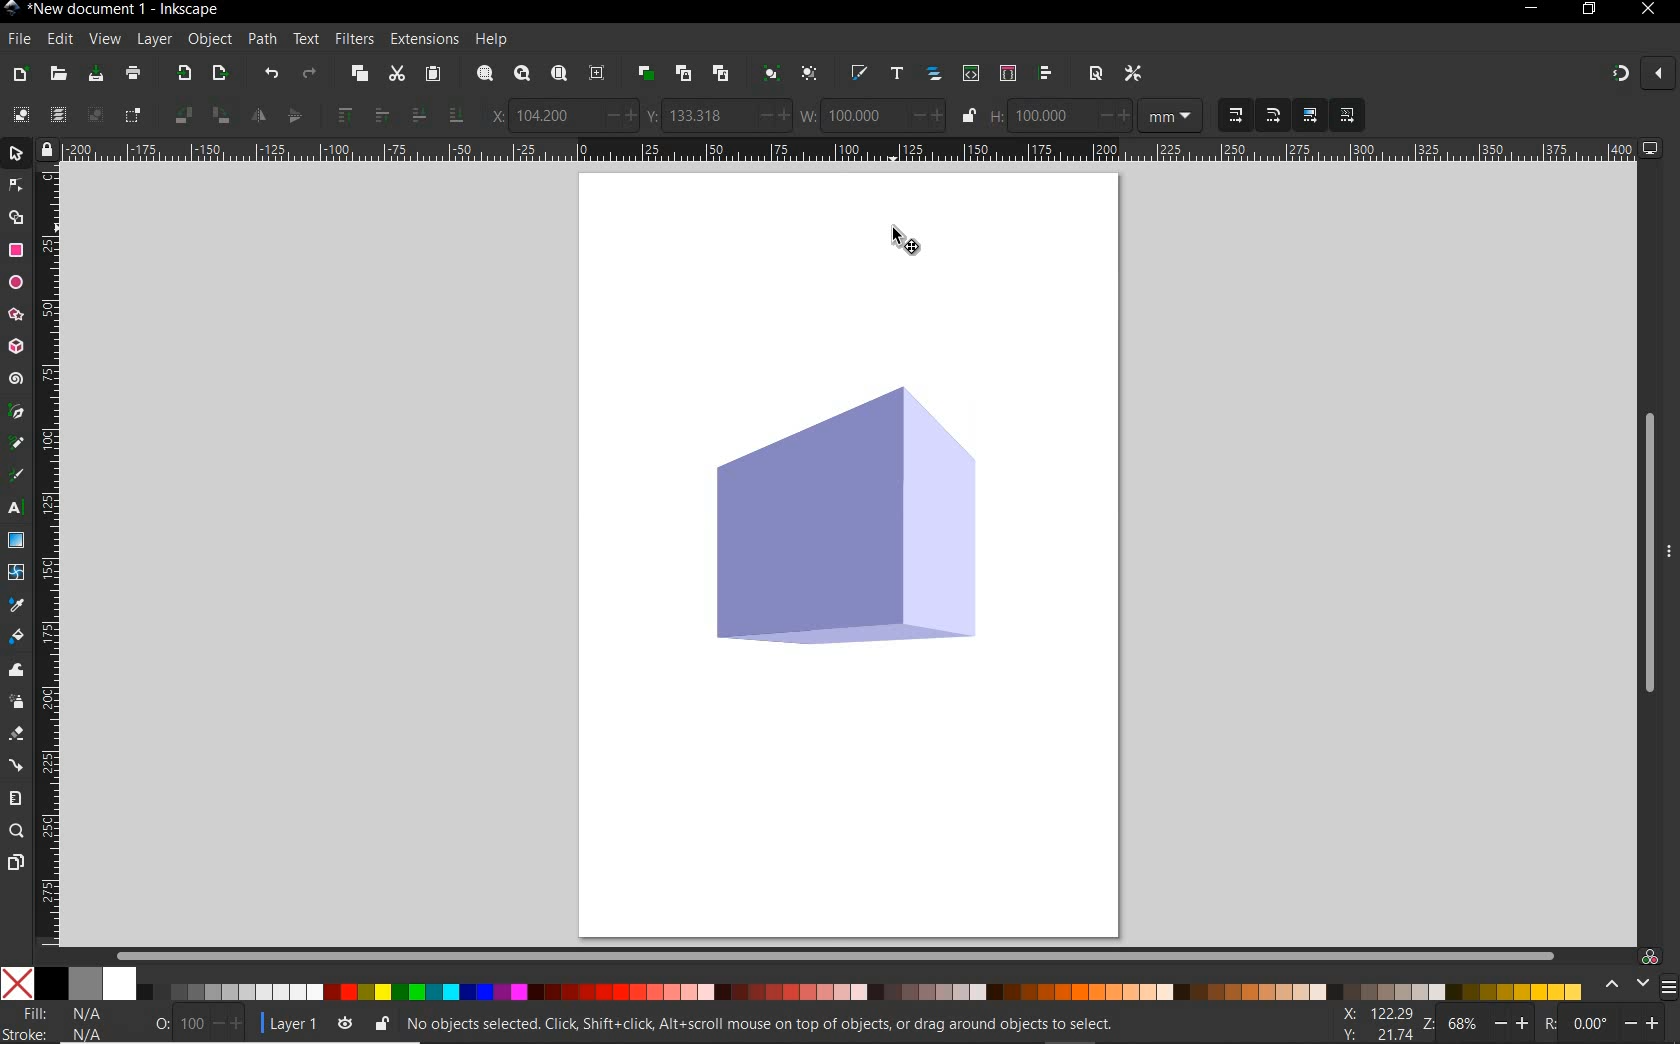  What do you see at coordinates (522, 72) in the screenshot?
I see `zoom drawing` at bounding box center [522, 72].